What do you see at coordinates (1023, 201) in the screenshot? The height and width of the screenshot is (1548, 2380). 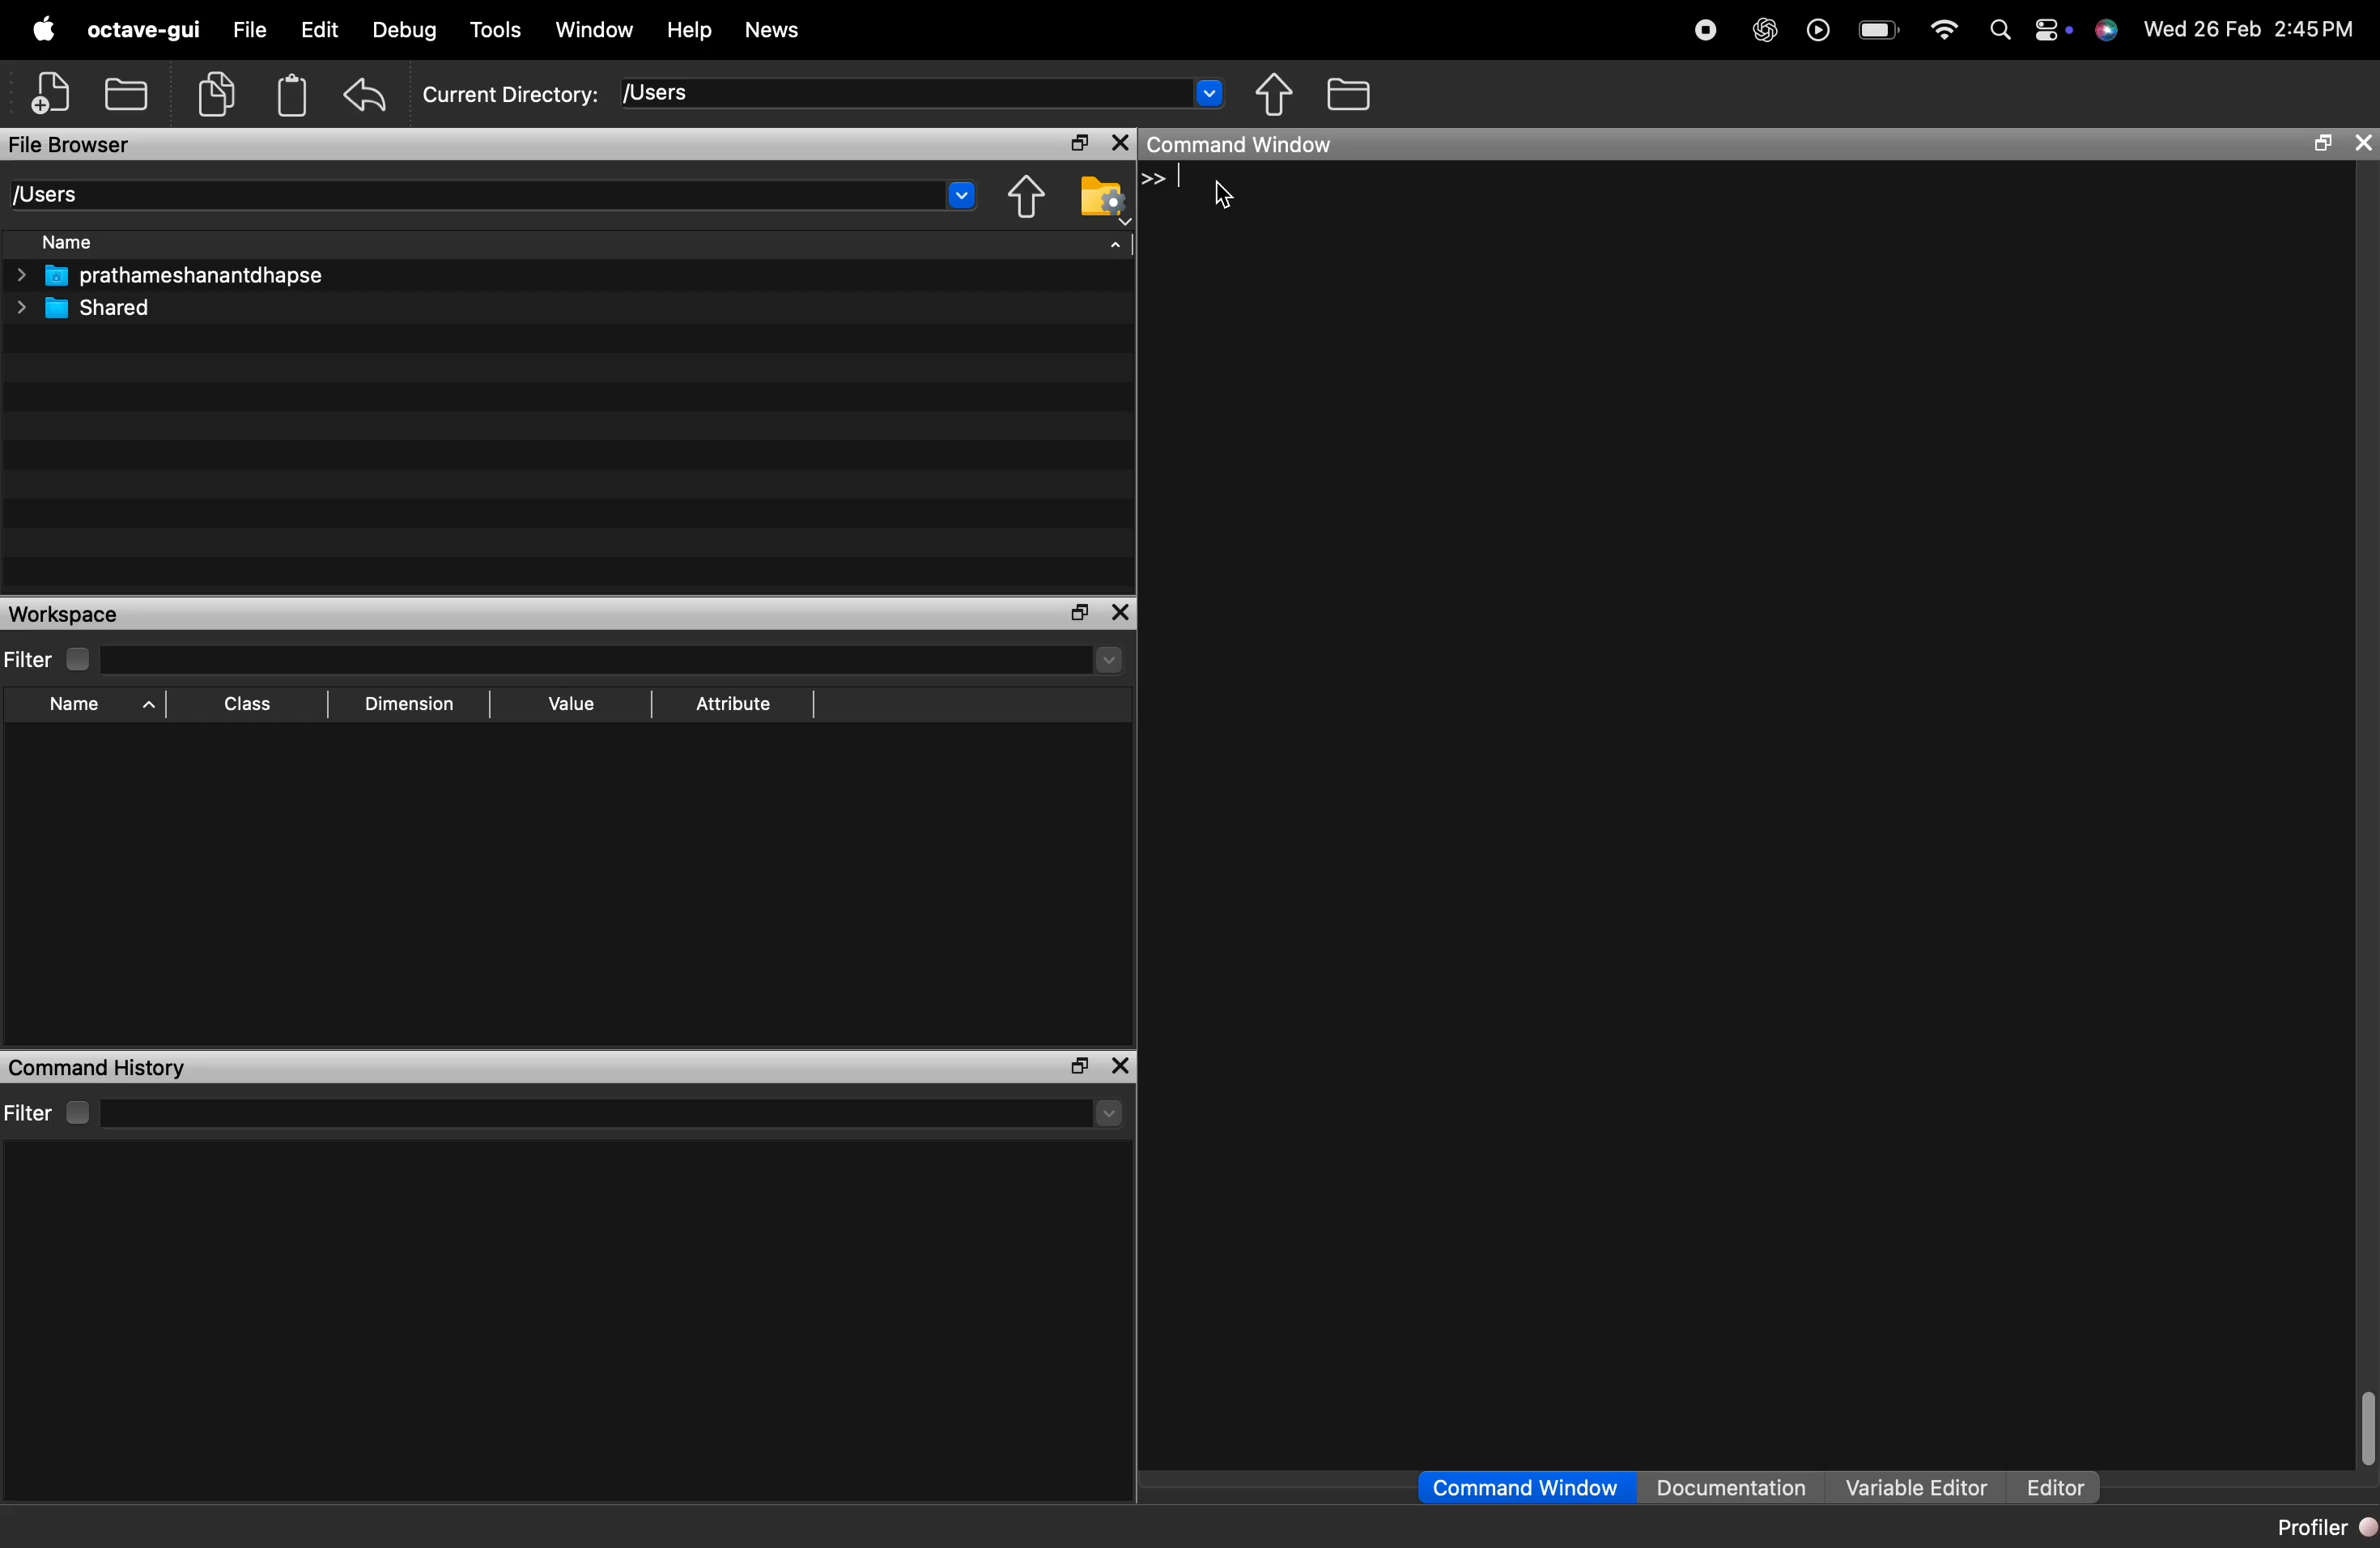 I see `move` at bounding box center [1023, 201].